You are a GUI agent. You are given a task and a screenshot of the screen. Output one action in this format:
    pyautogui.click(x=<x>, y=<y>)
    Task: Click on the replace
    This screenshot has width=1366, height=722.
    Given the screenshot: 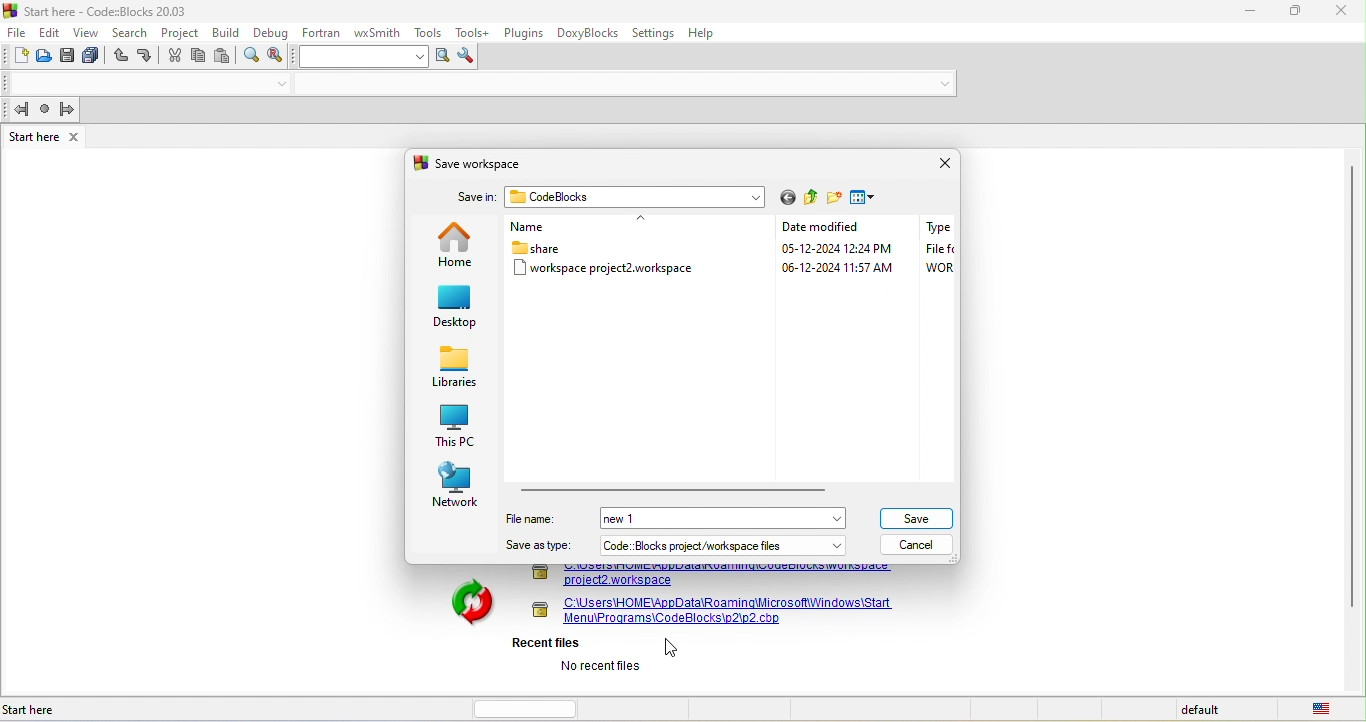 What is the action you would take?
    pyautogui.click(x=280, y=56)
    